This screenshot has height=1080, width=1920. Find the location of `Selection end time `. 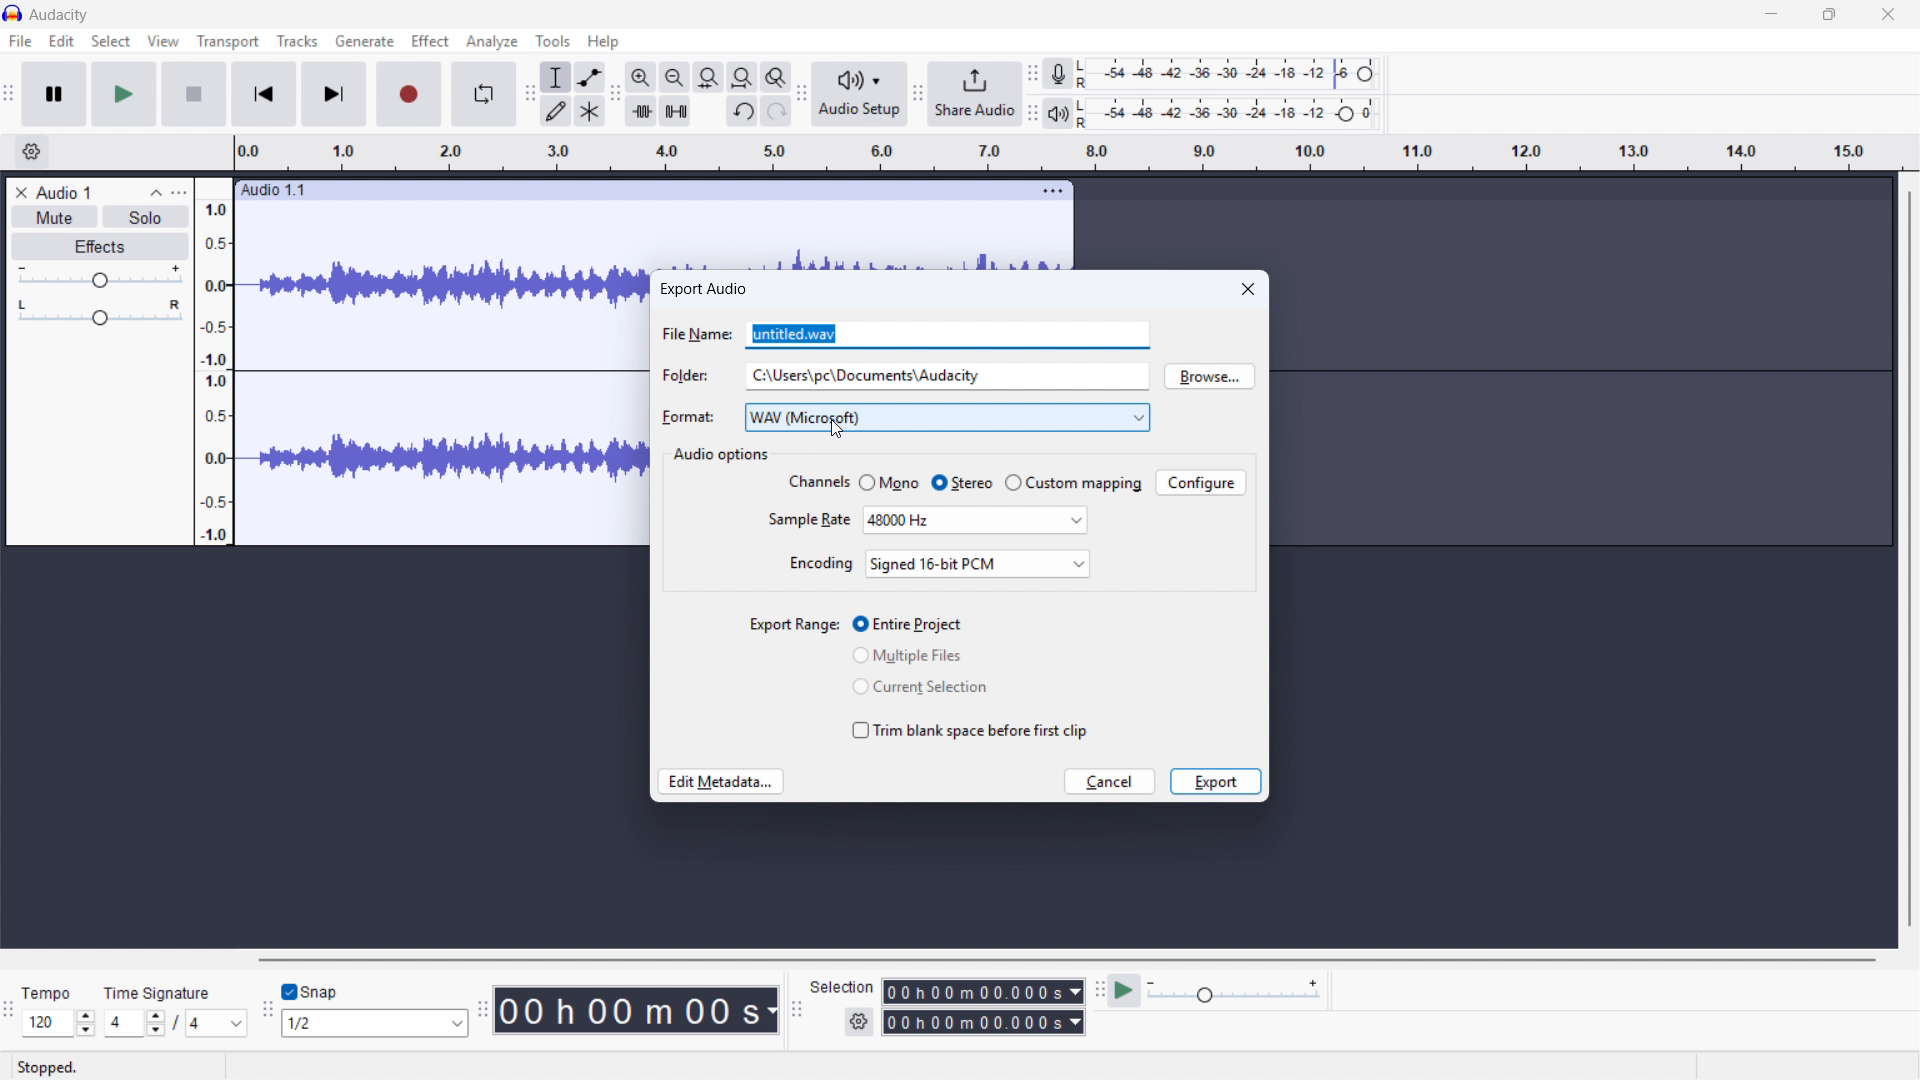

Selection end time  is located at coordinates (983, 1022).